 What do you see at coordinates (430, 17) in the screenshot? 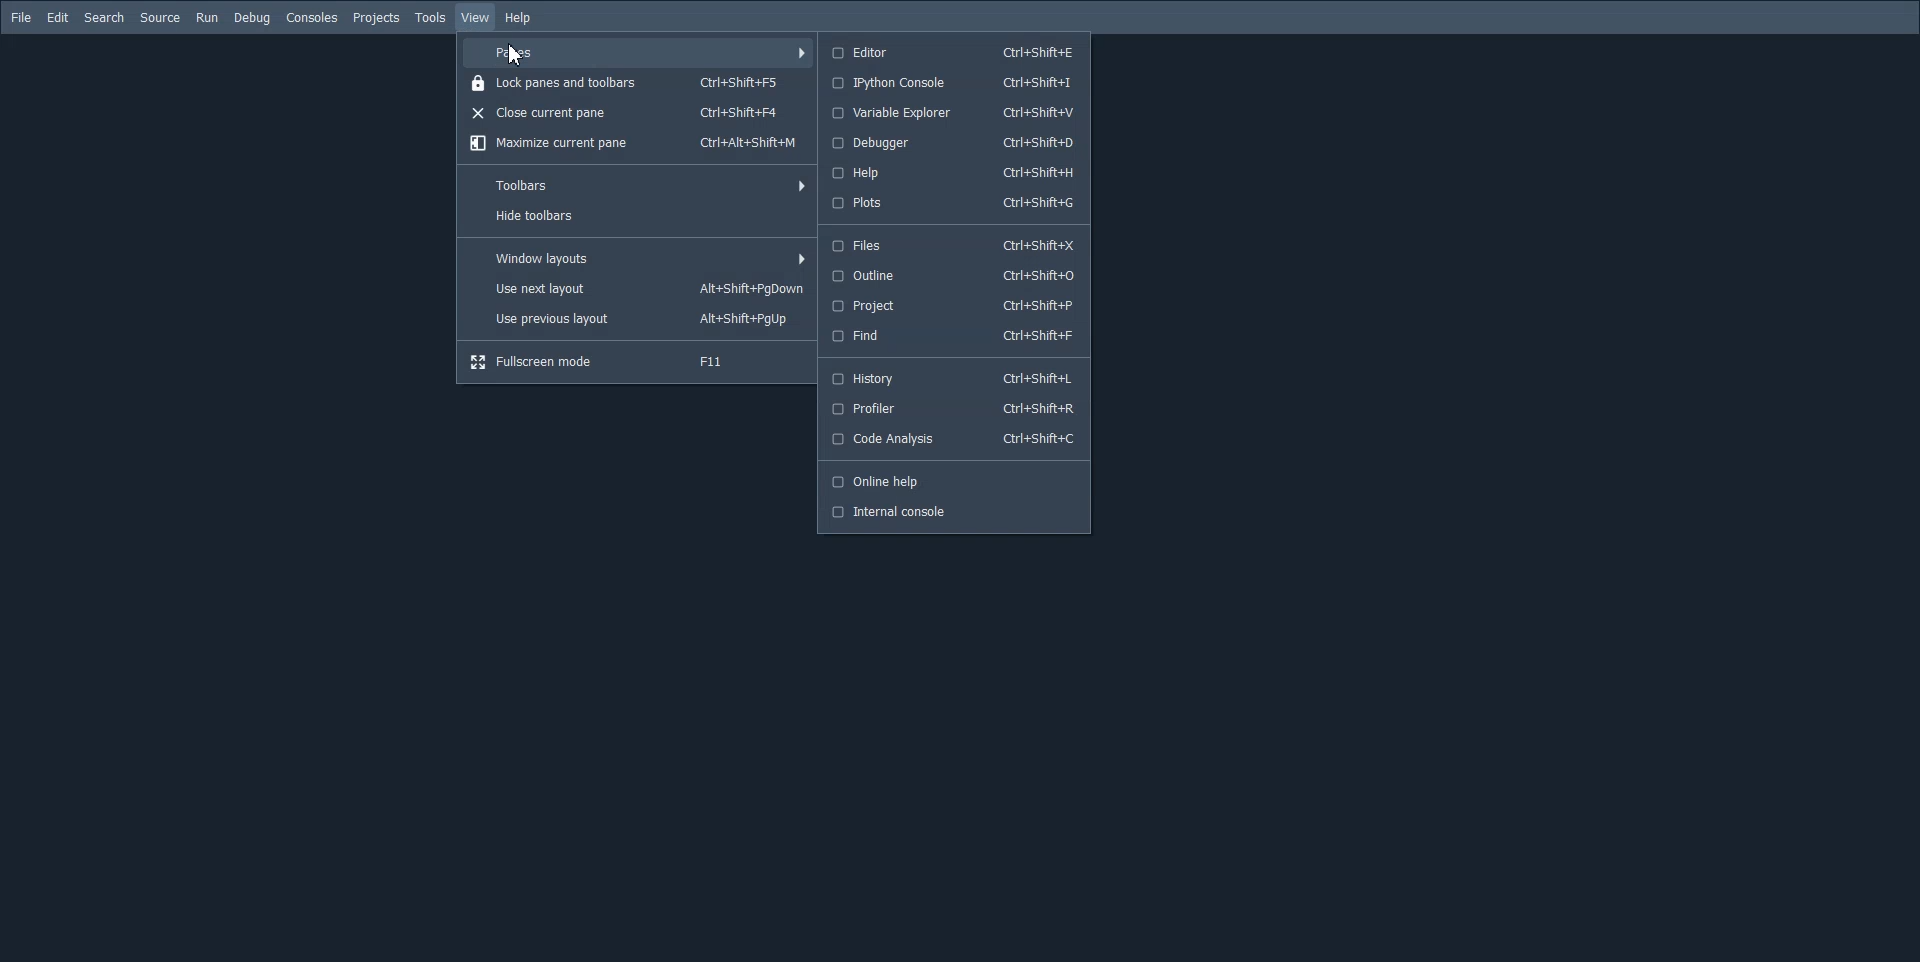
I see `Tools` at bounding box center [430, 17].